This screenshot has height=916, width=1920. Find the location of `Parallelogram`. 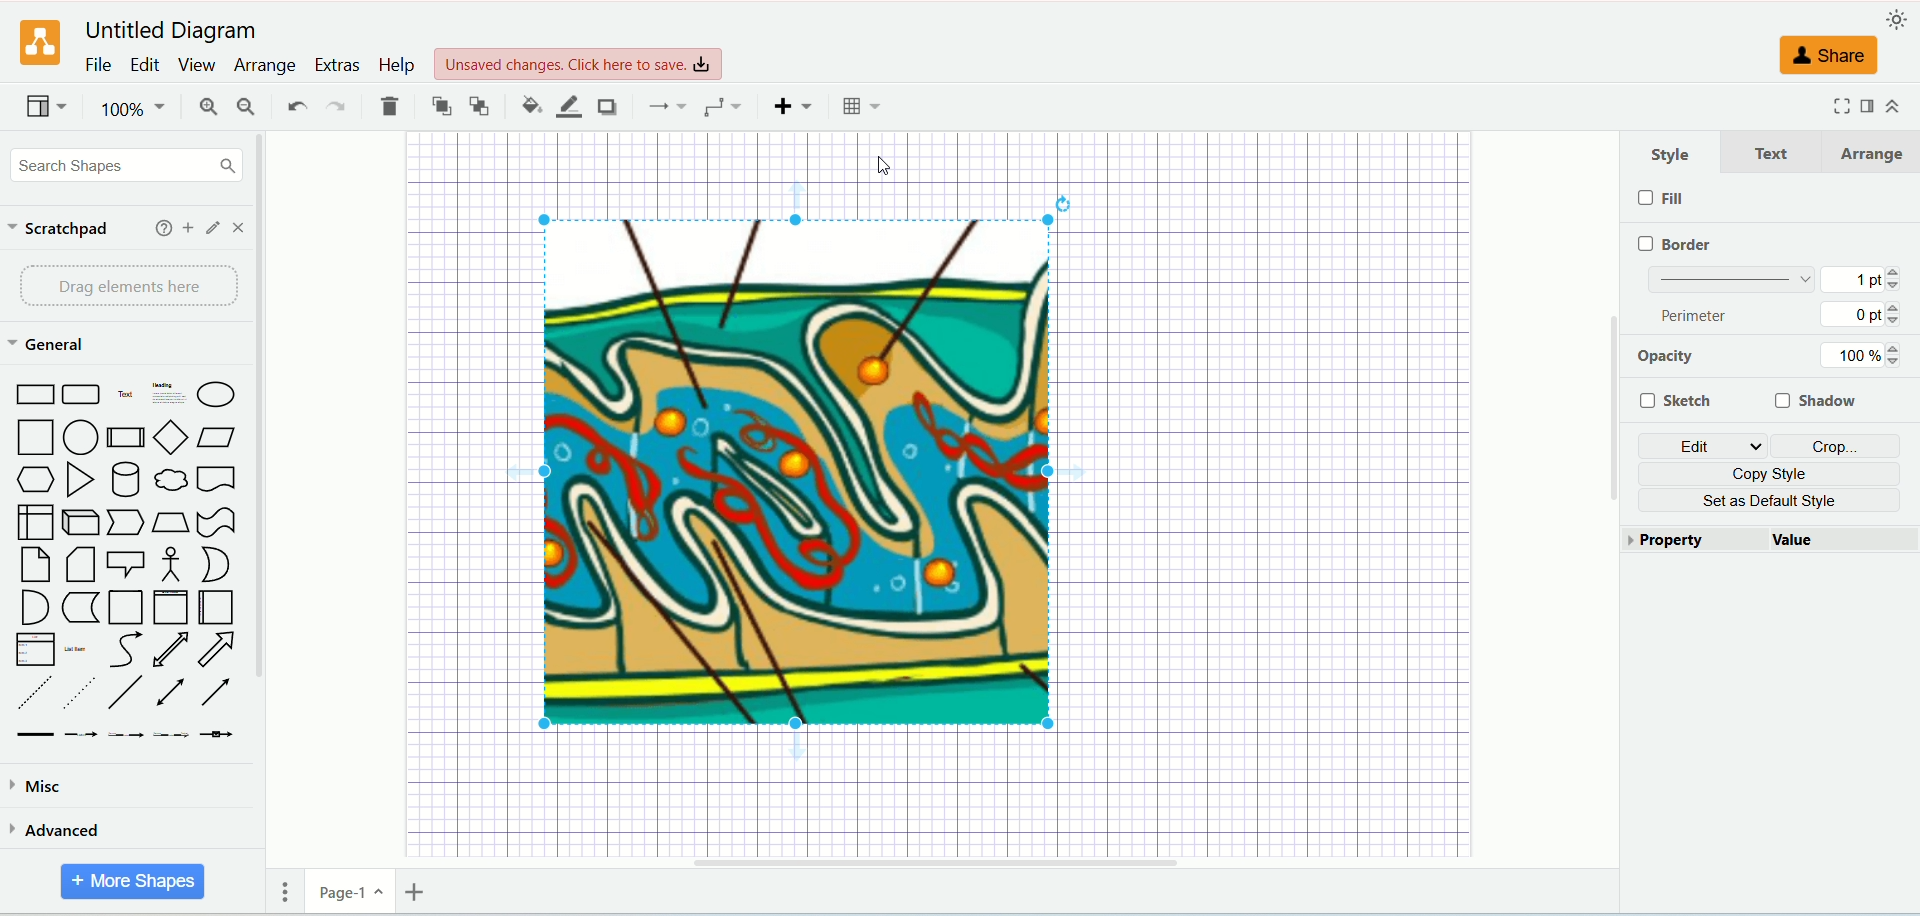

Parallelogram is located at coordinates (220, 440).